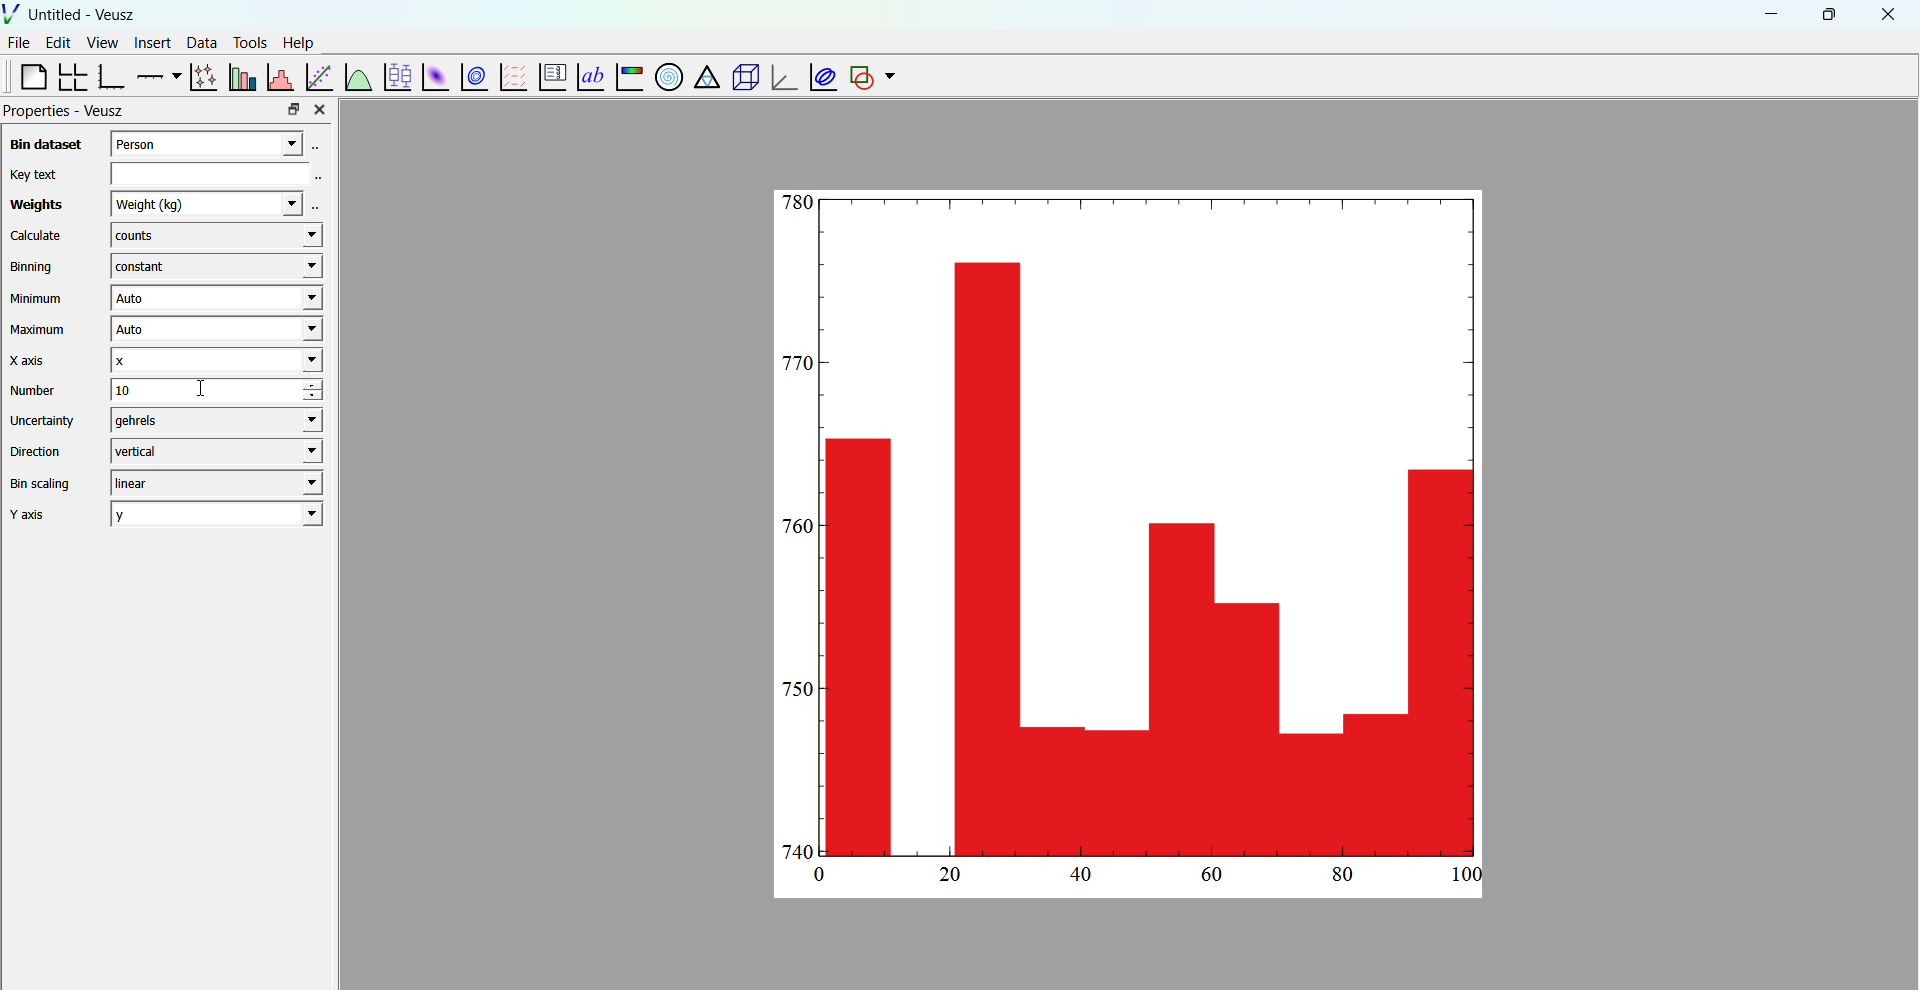  What do you see at coordinates (1133, 525) in the screenshot?
I see `histogram added` at bounding box center [1133, 525].